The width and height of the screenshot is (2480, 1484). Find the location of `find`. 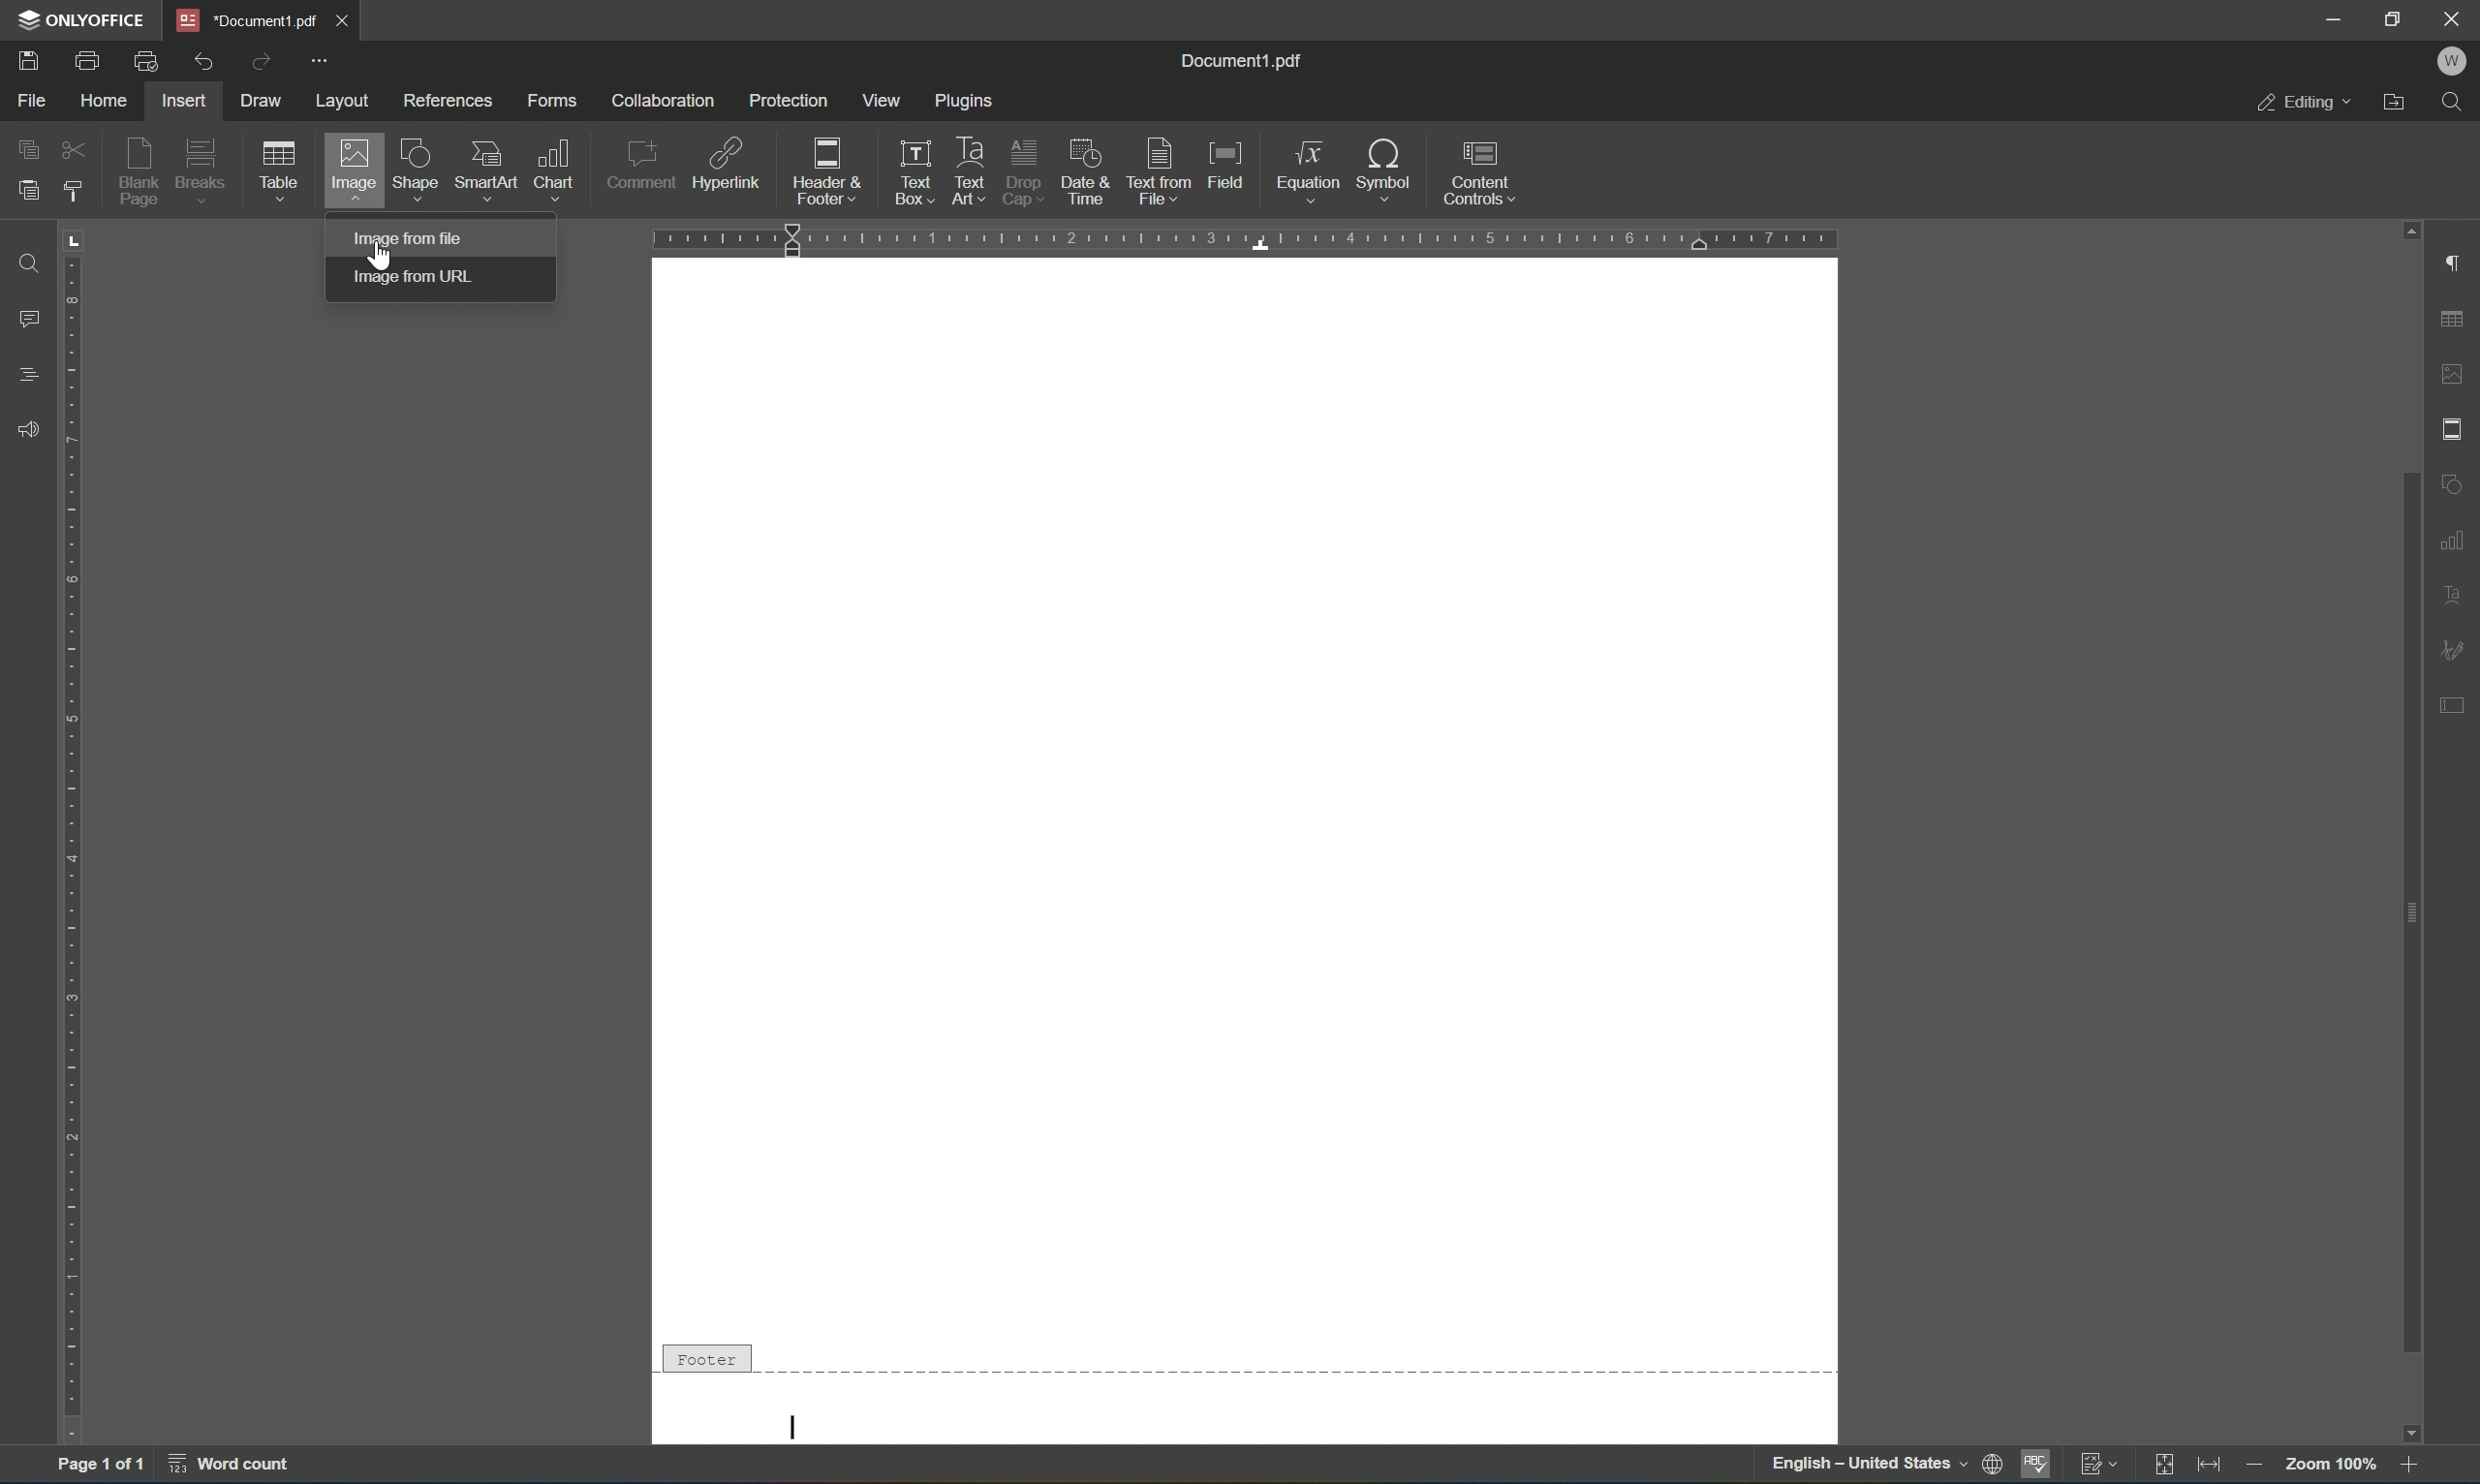

find is located at coordinates (2457, 105).